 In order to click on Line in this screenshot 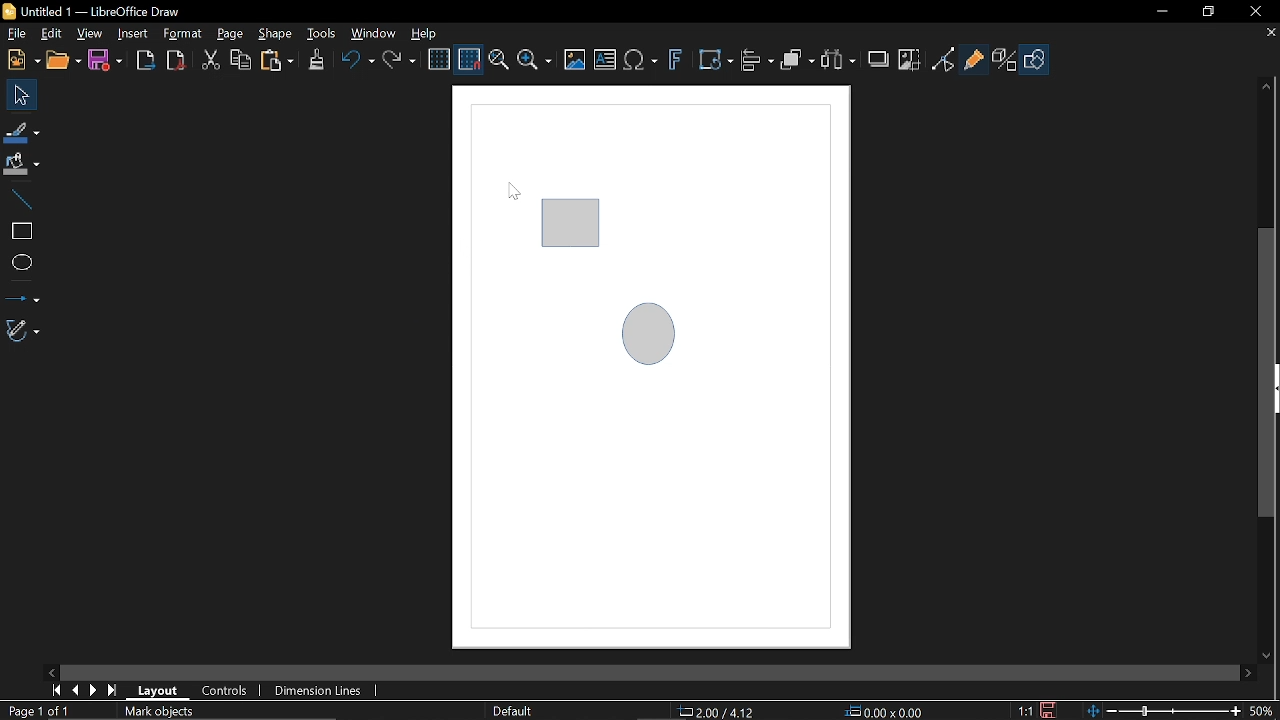, I will do `click(21, 197)`.